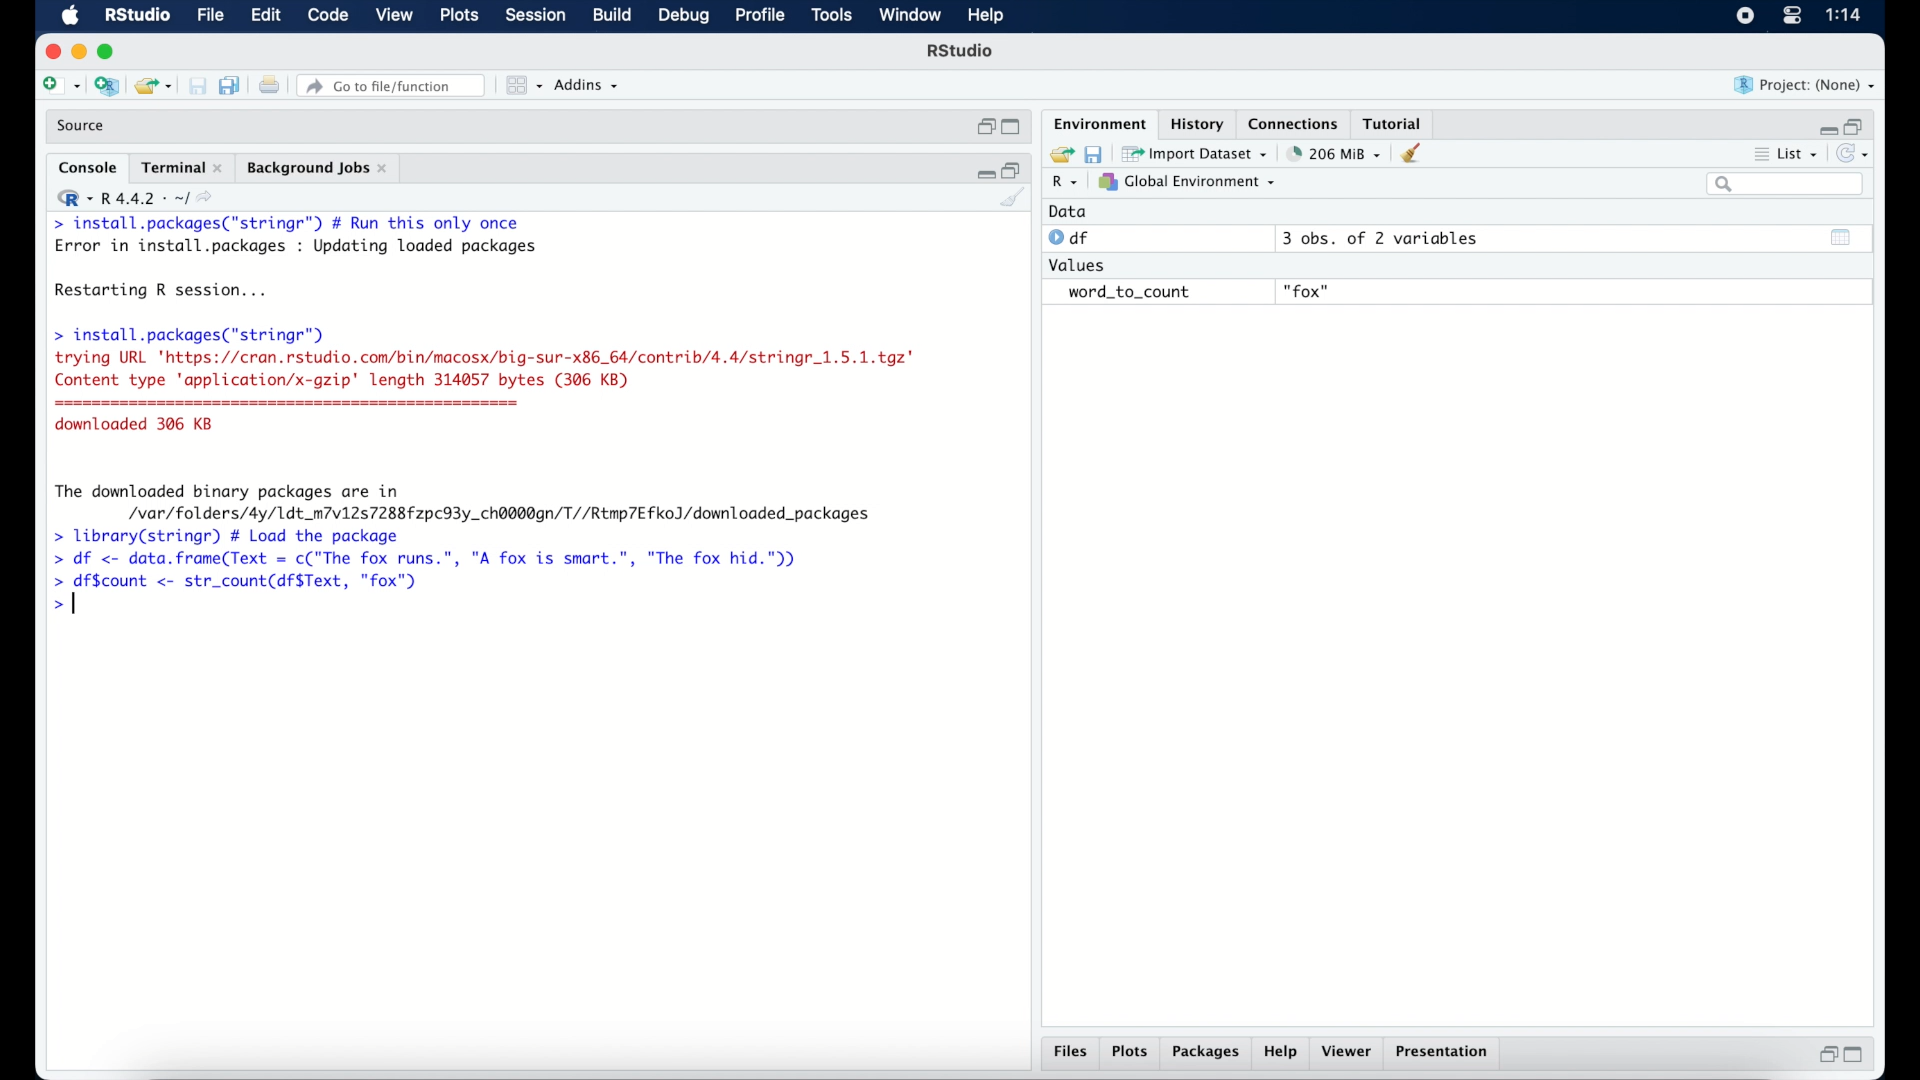 This screenshot has height=1080, width=1920. What do you see at coordinates (685, 17) in the screenshot?
I see `debug` at bounding box center [685, 17].